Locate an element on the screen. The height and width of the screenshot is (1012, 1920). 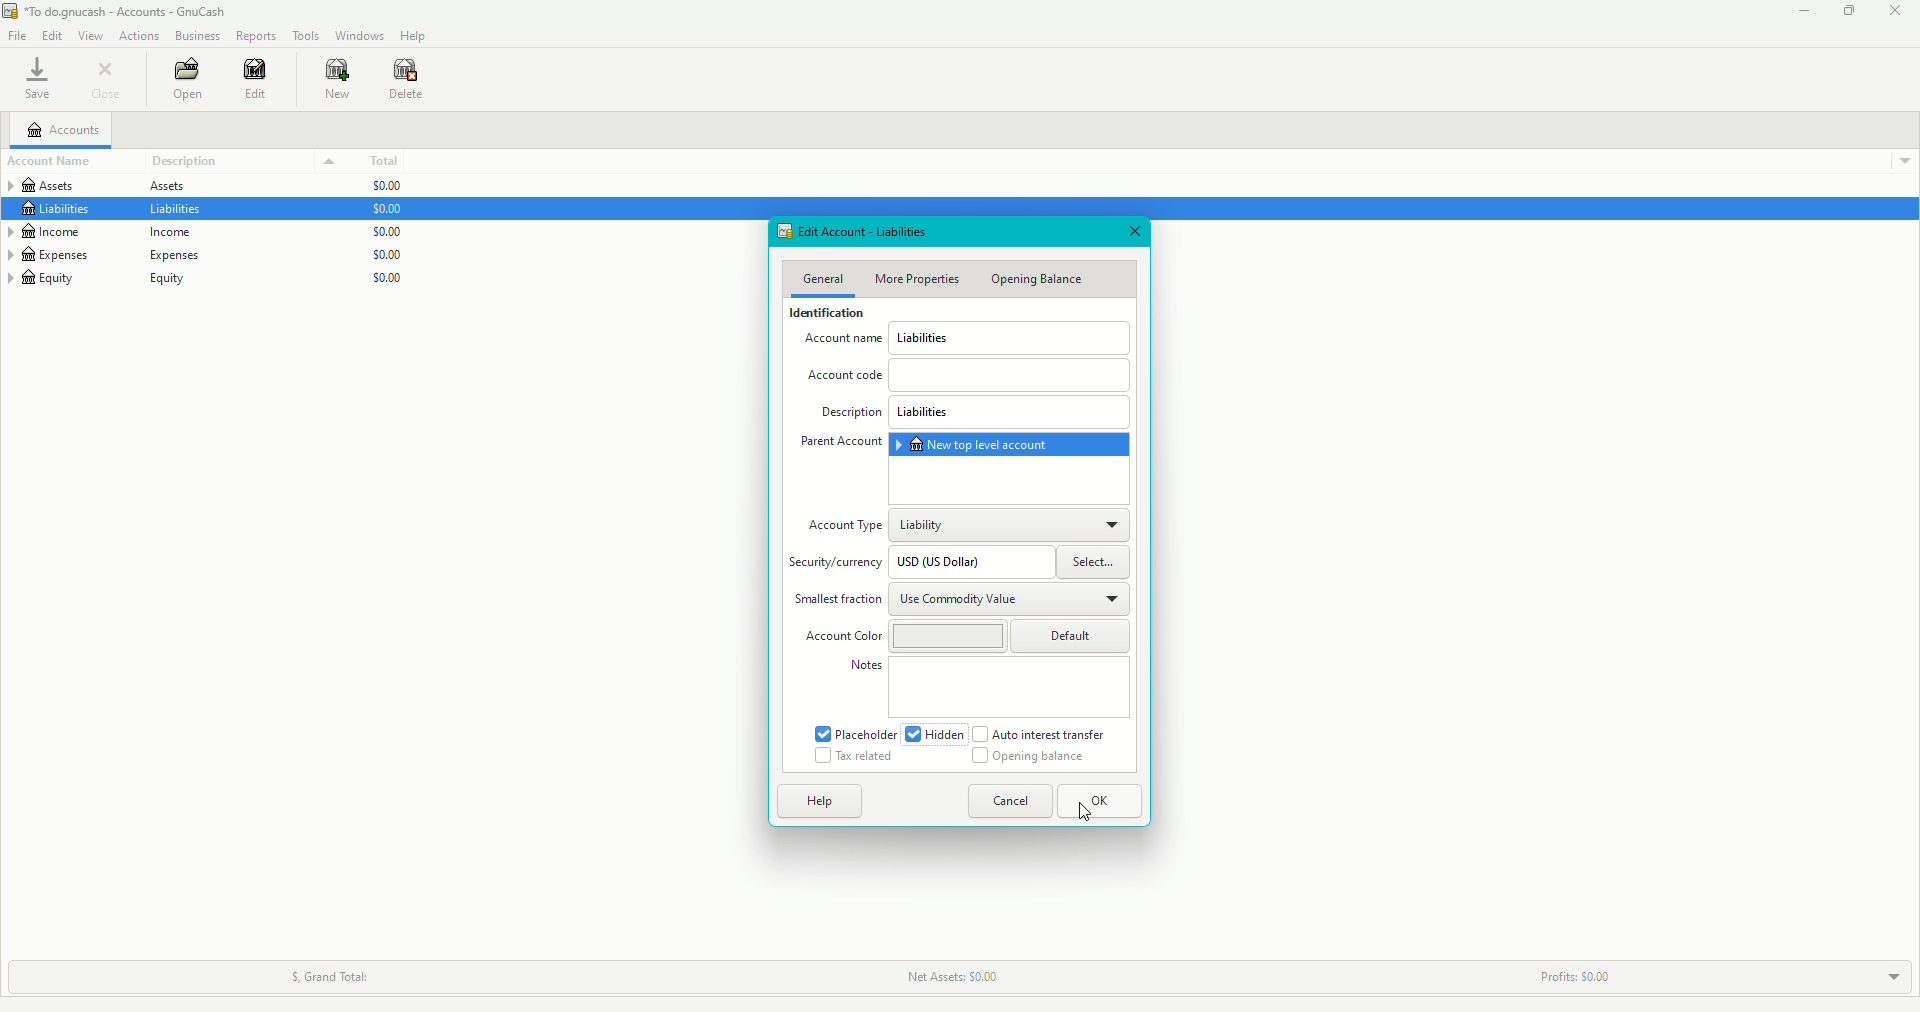
Close is located at coordinates (111, 81).